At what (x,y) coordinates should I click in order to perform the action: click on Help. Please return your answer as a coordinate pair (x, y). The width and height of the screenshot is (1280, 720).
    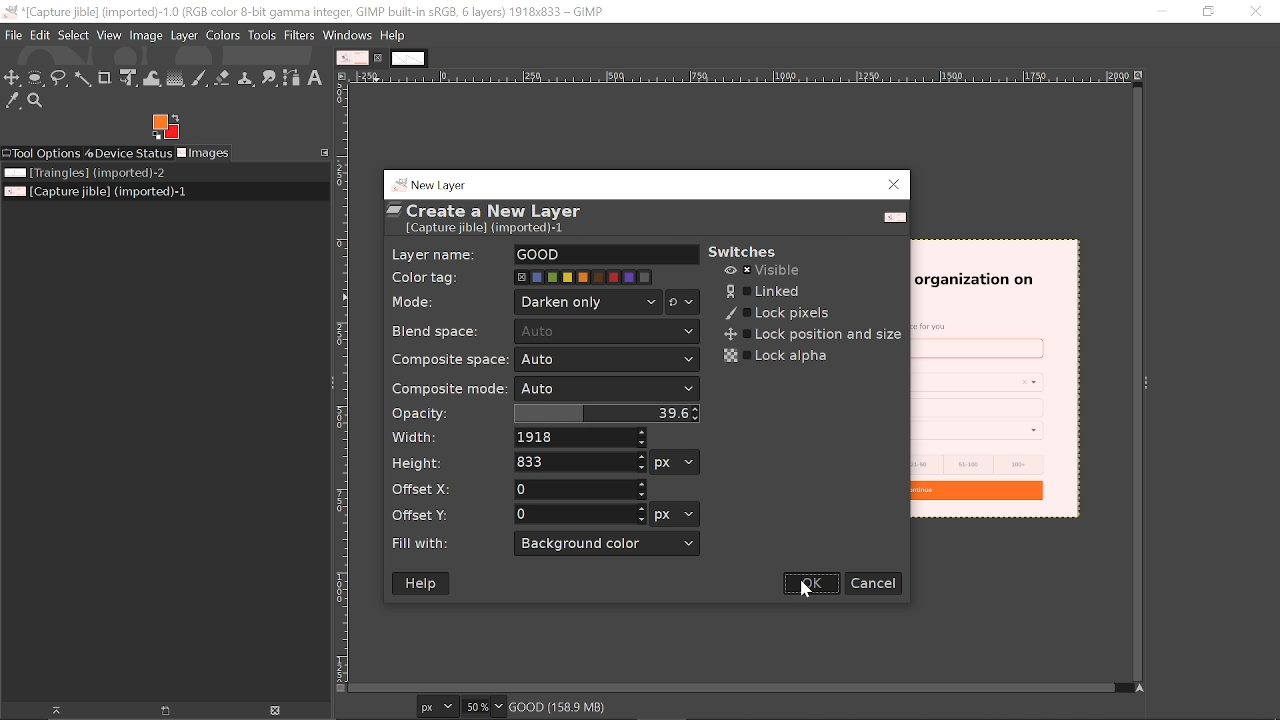
    Looking at the image, I should click on (423, 584).